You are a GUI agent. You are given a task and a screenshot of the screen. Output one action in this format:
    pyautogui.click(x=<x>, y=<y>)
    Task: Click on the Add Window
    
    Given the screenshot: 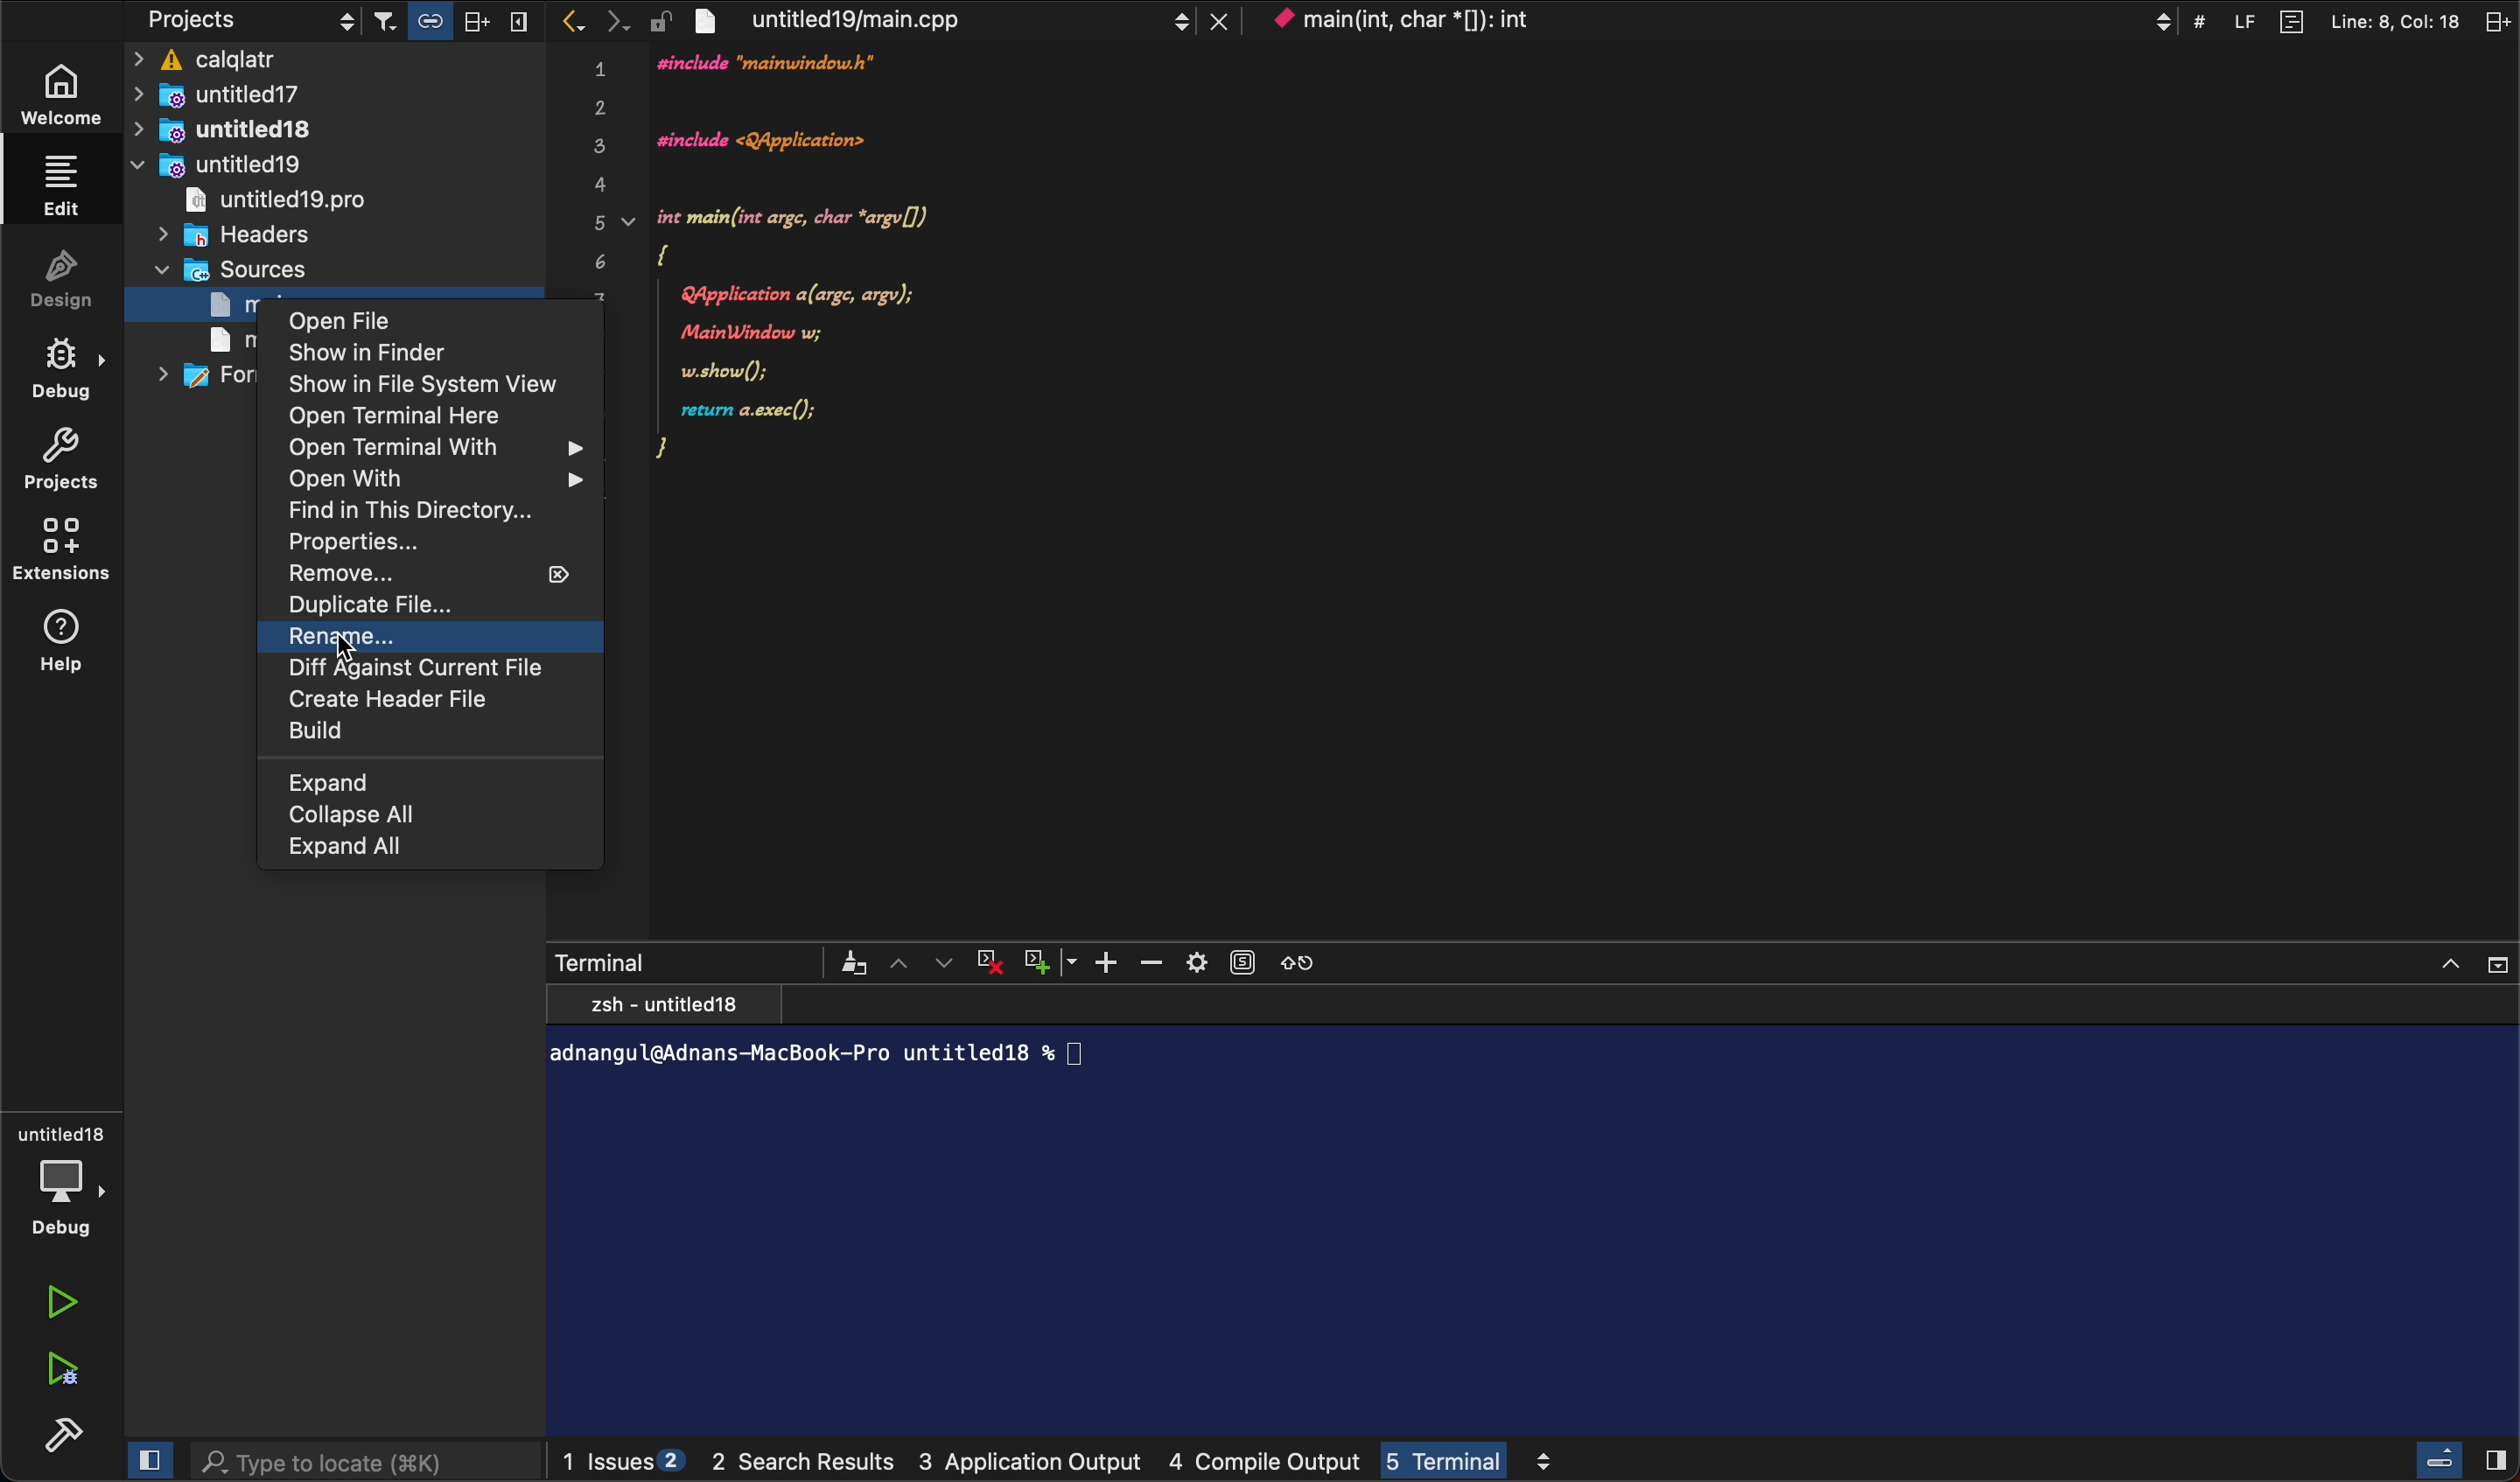 What is the action you would take?
    pyautogui.click(x=1036, y=960)
    